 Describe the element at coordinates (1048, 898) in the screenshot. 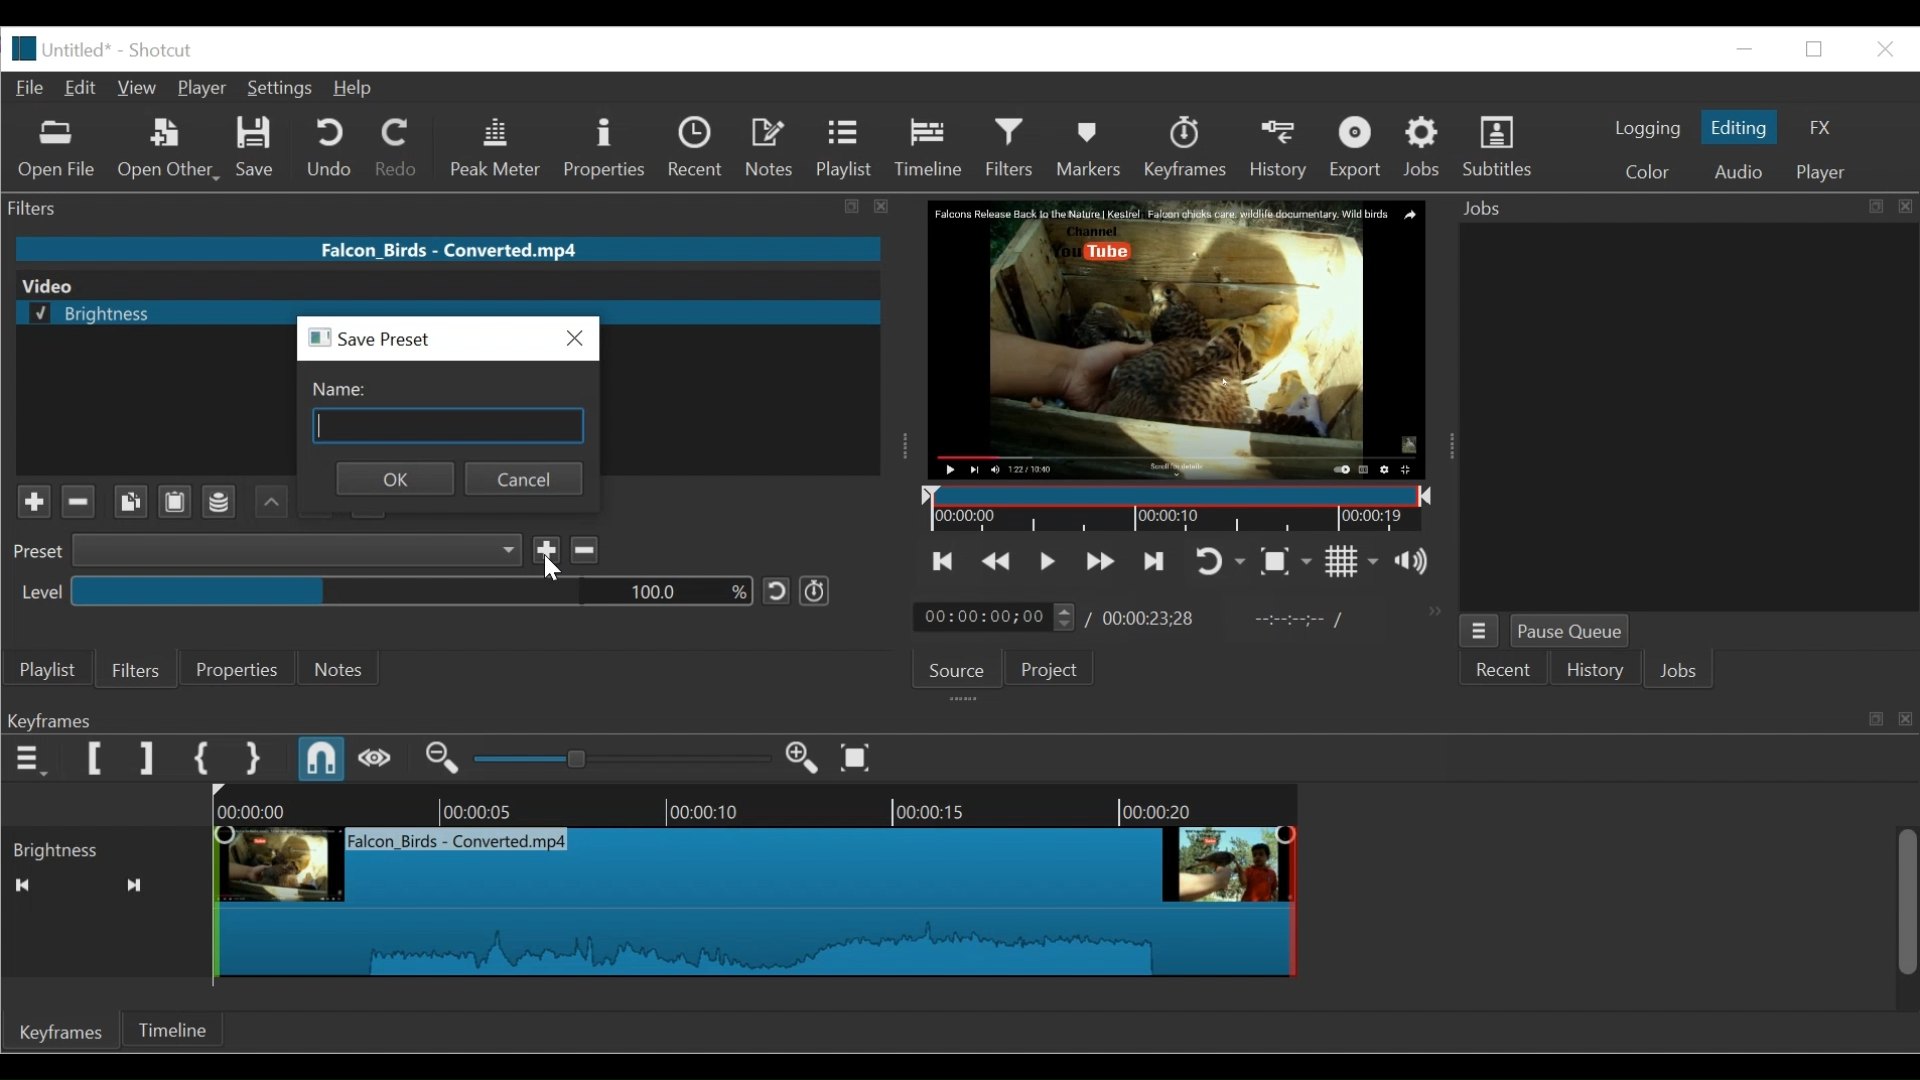

I see `Keyframe` at that location.